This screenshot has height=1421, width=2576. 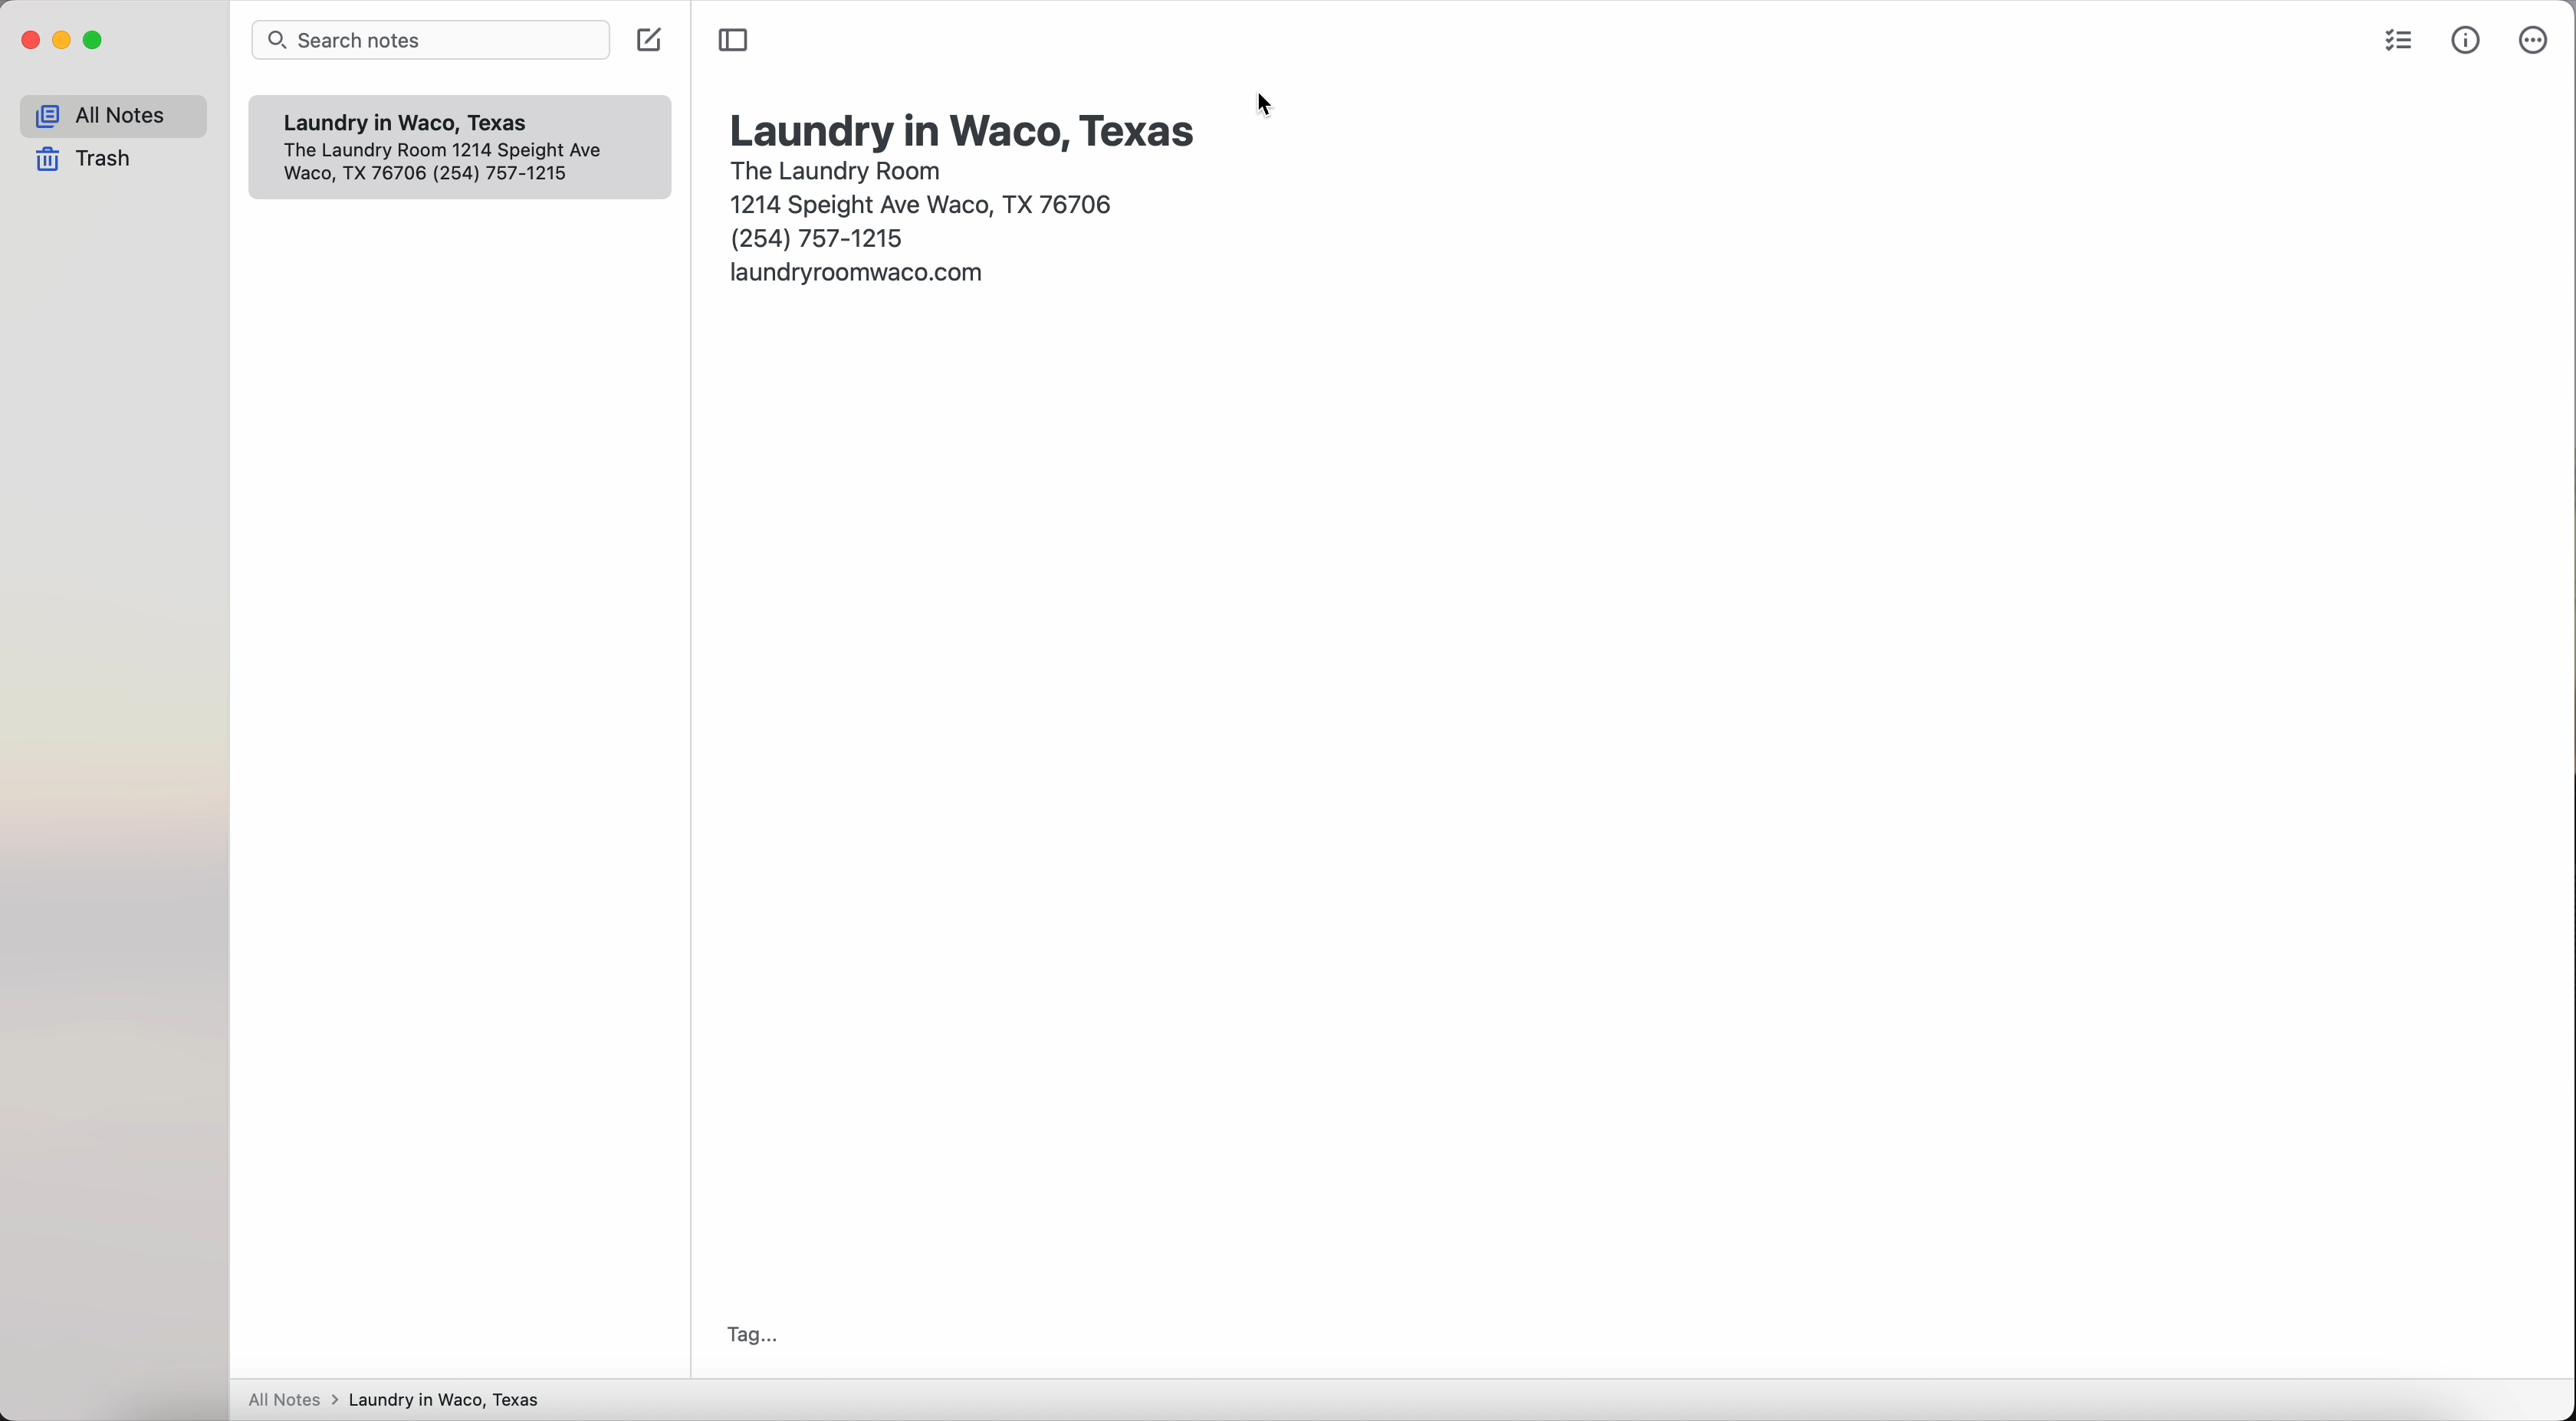 I want to click on toggle sidebar, so click(x=734, y=40).